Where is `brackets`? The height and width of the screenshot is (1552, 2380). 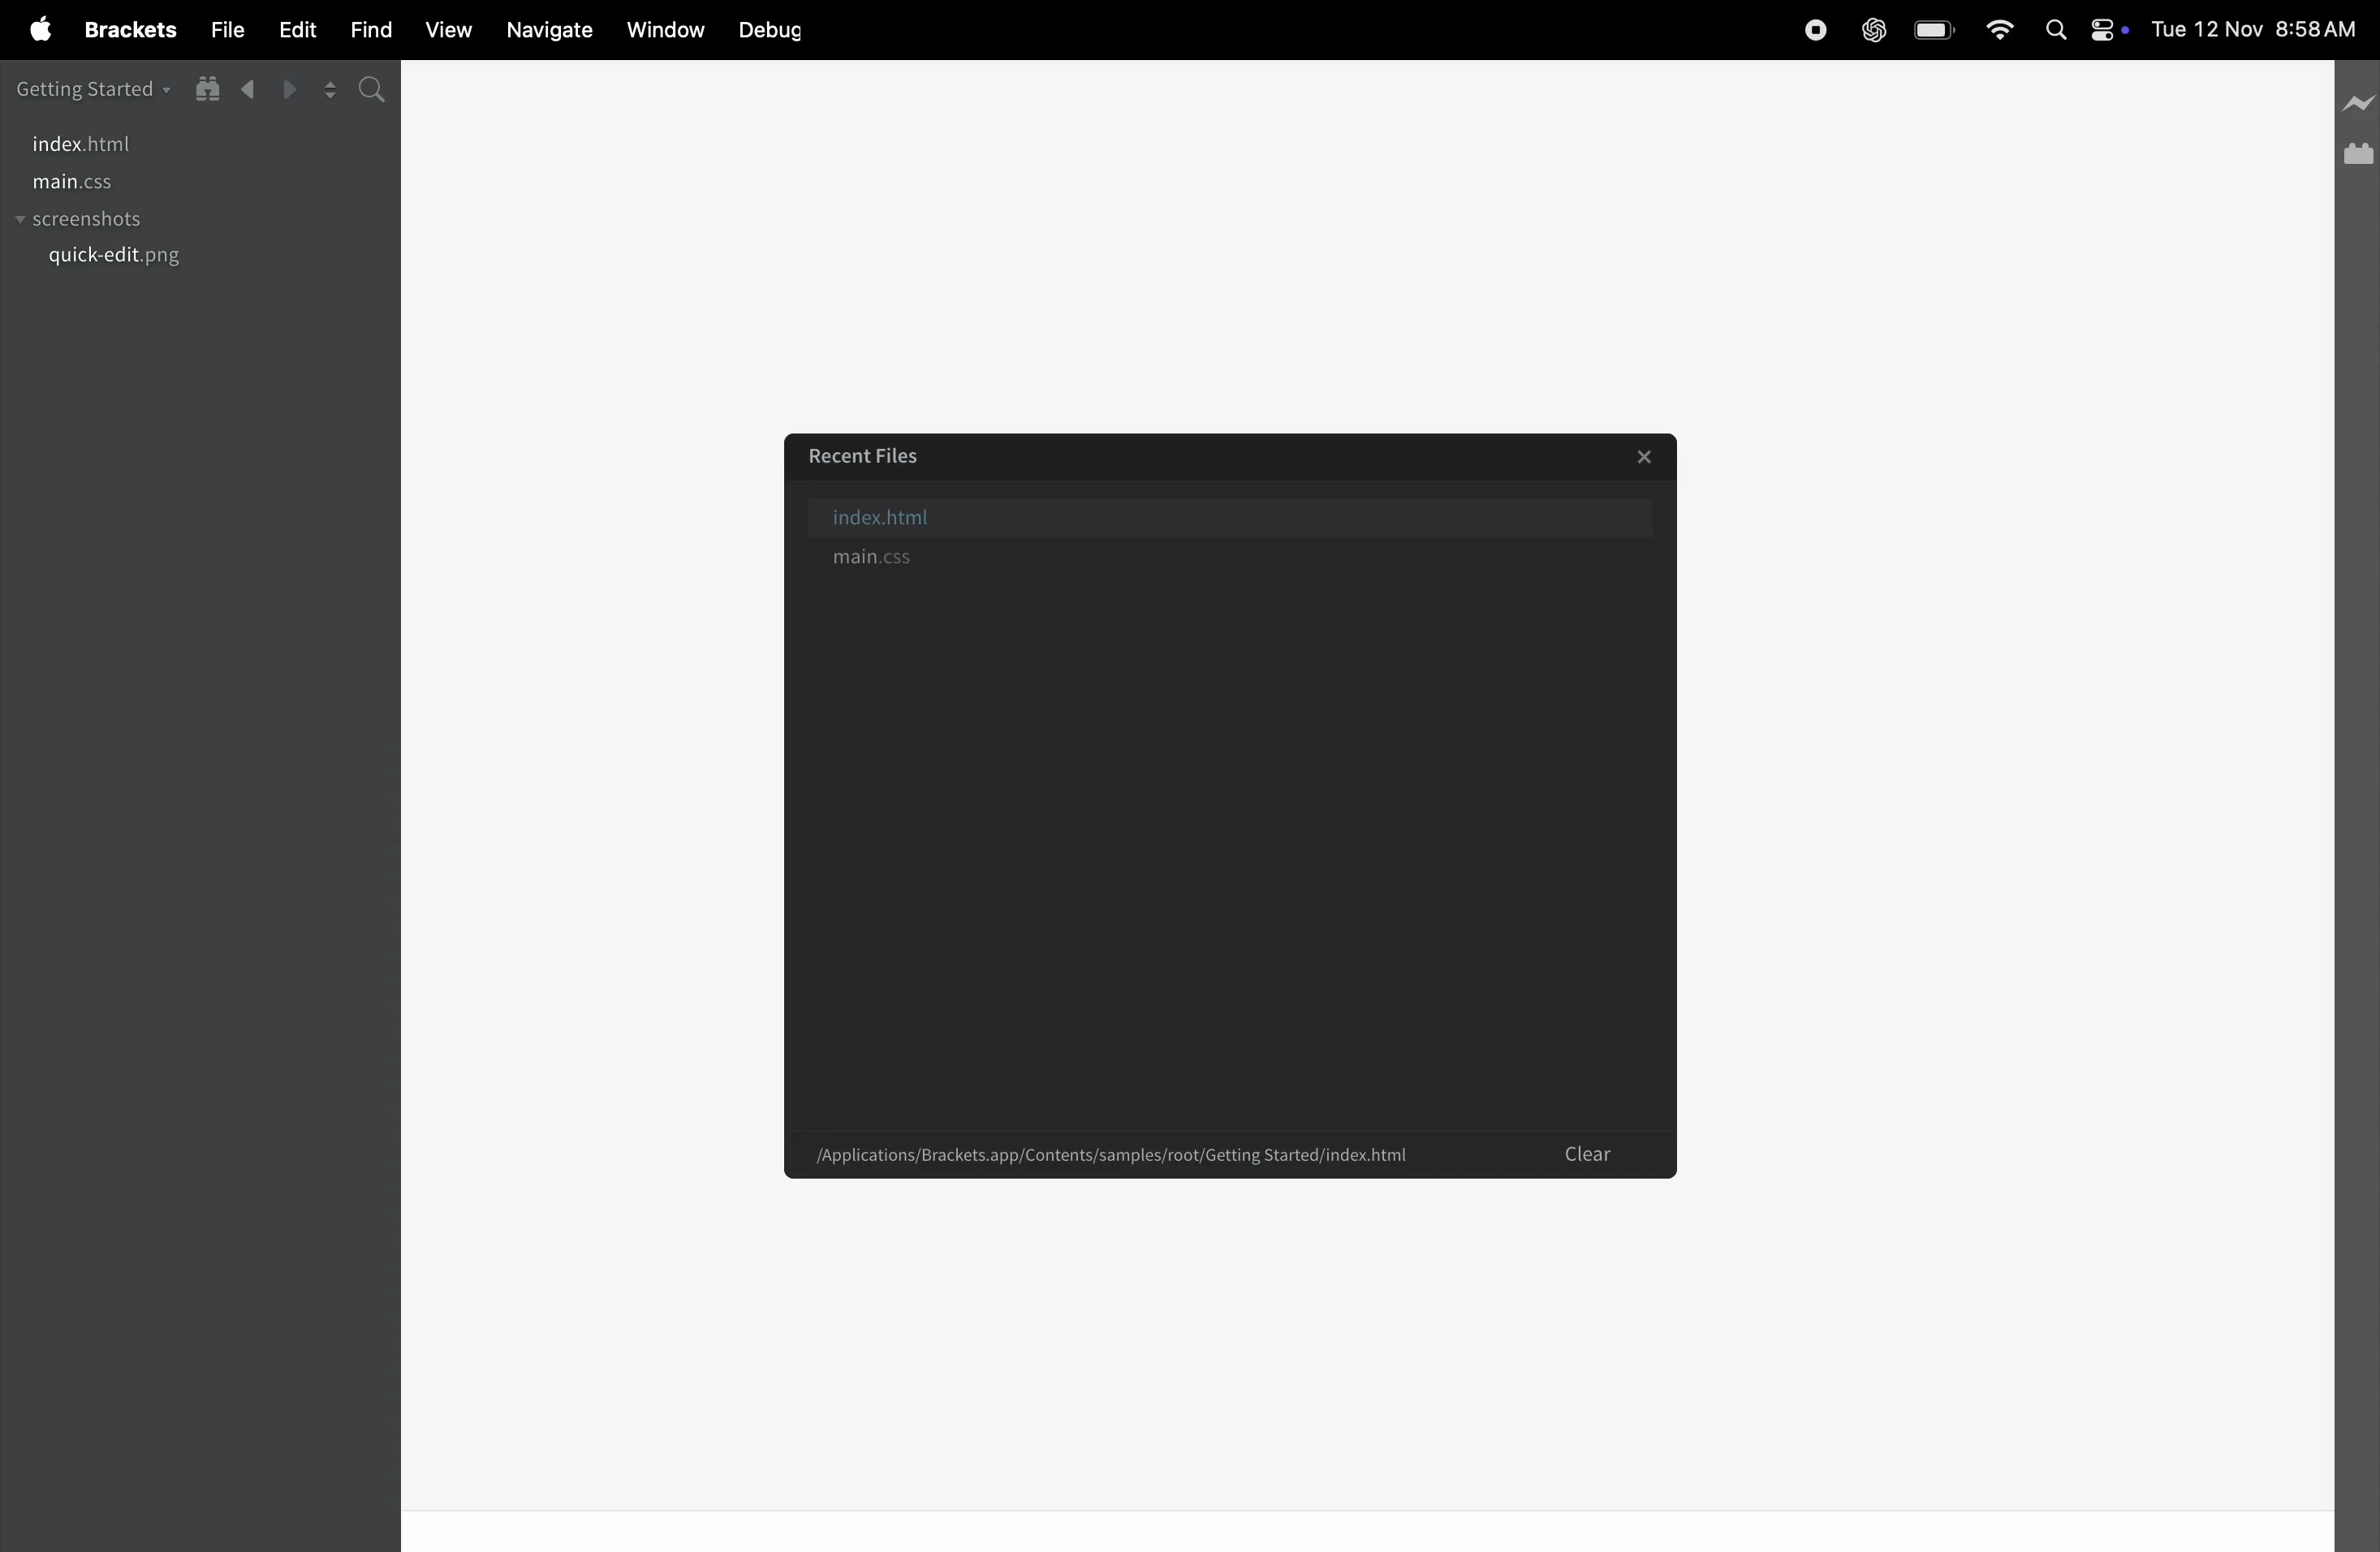 brackets is located at coordinates (124, 31).